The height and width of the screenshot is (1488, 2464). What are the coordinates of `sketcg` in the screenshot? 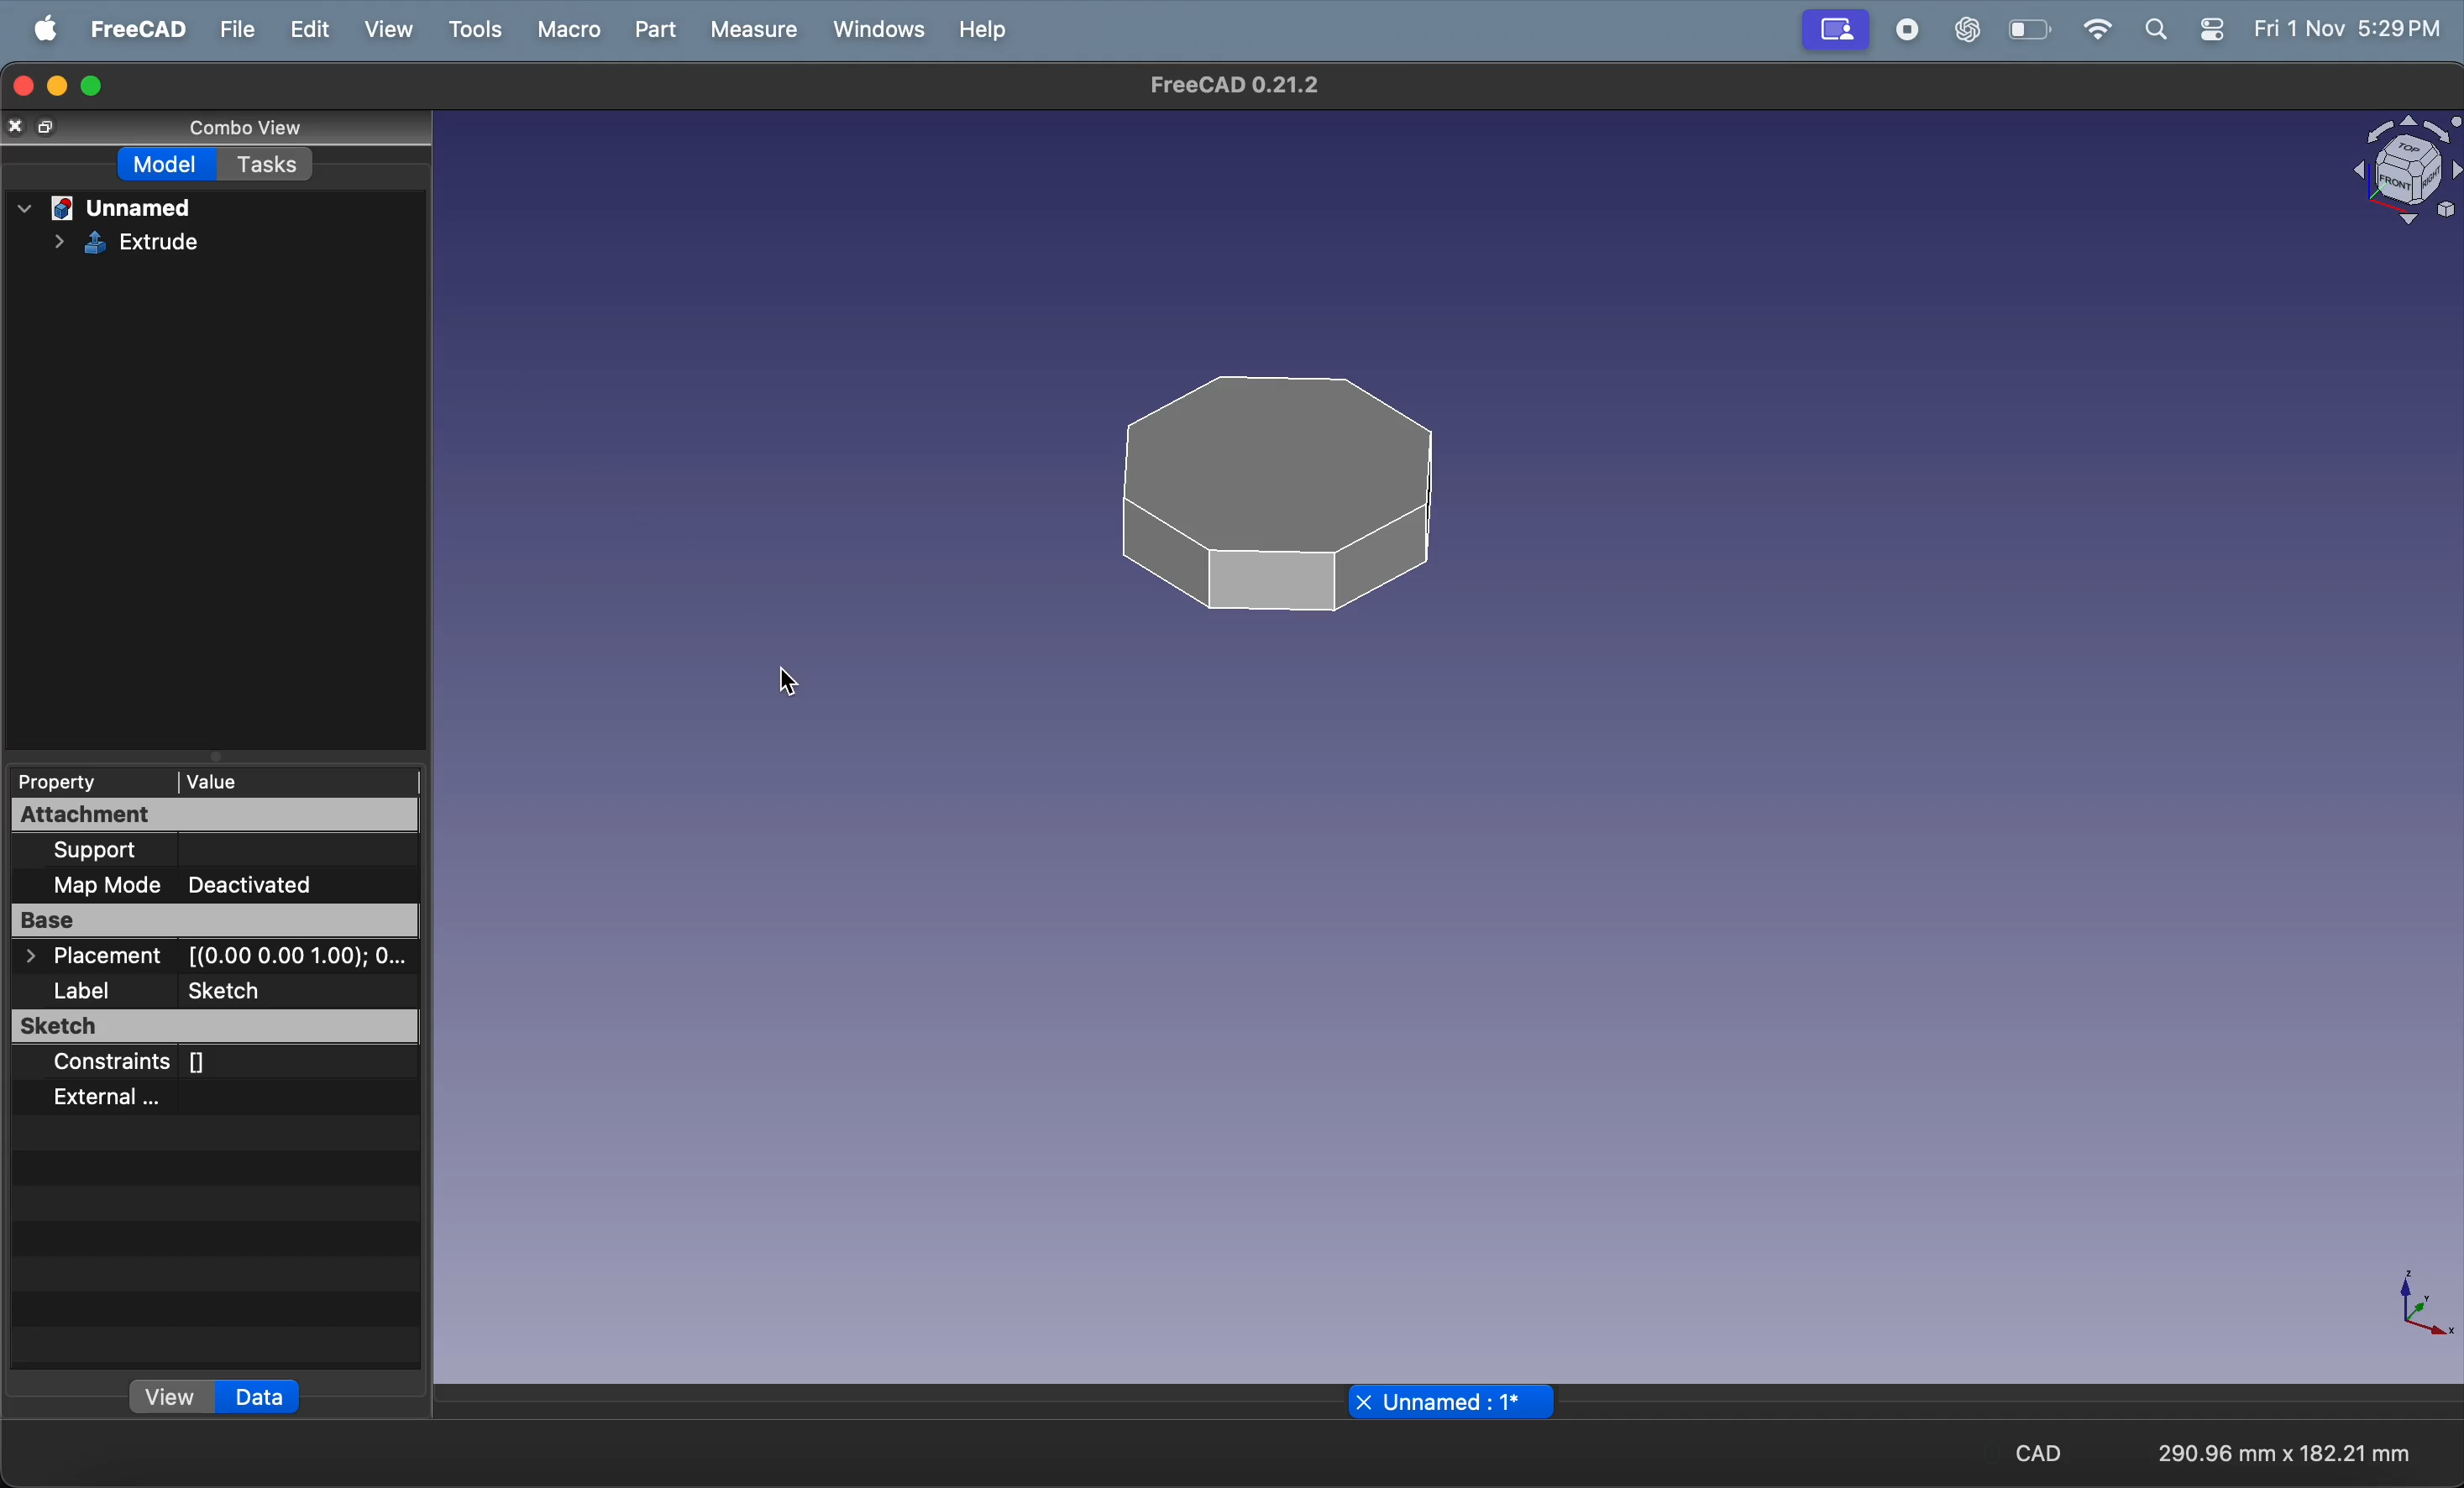 It's located at (244, 992).